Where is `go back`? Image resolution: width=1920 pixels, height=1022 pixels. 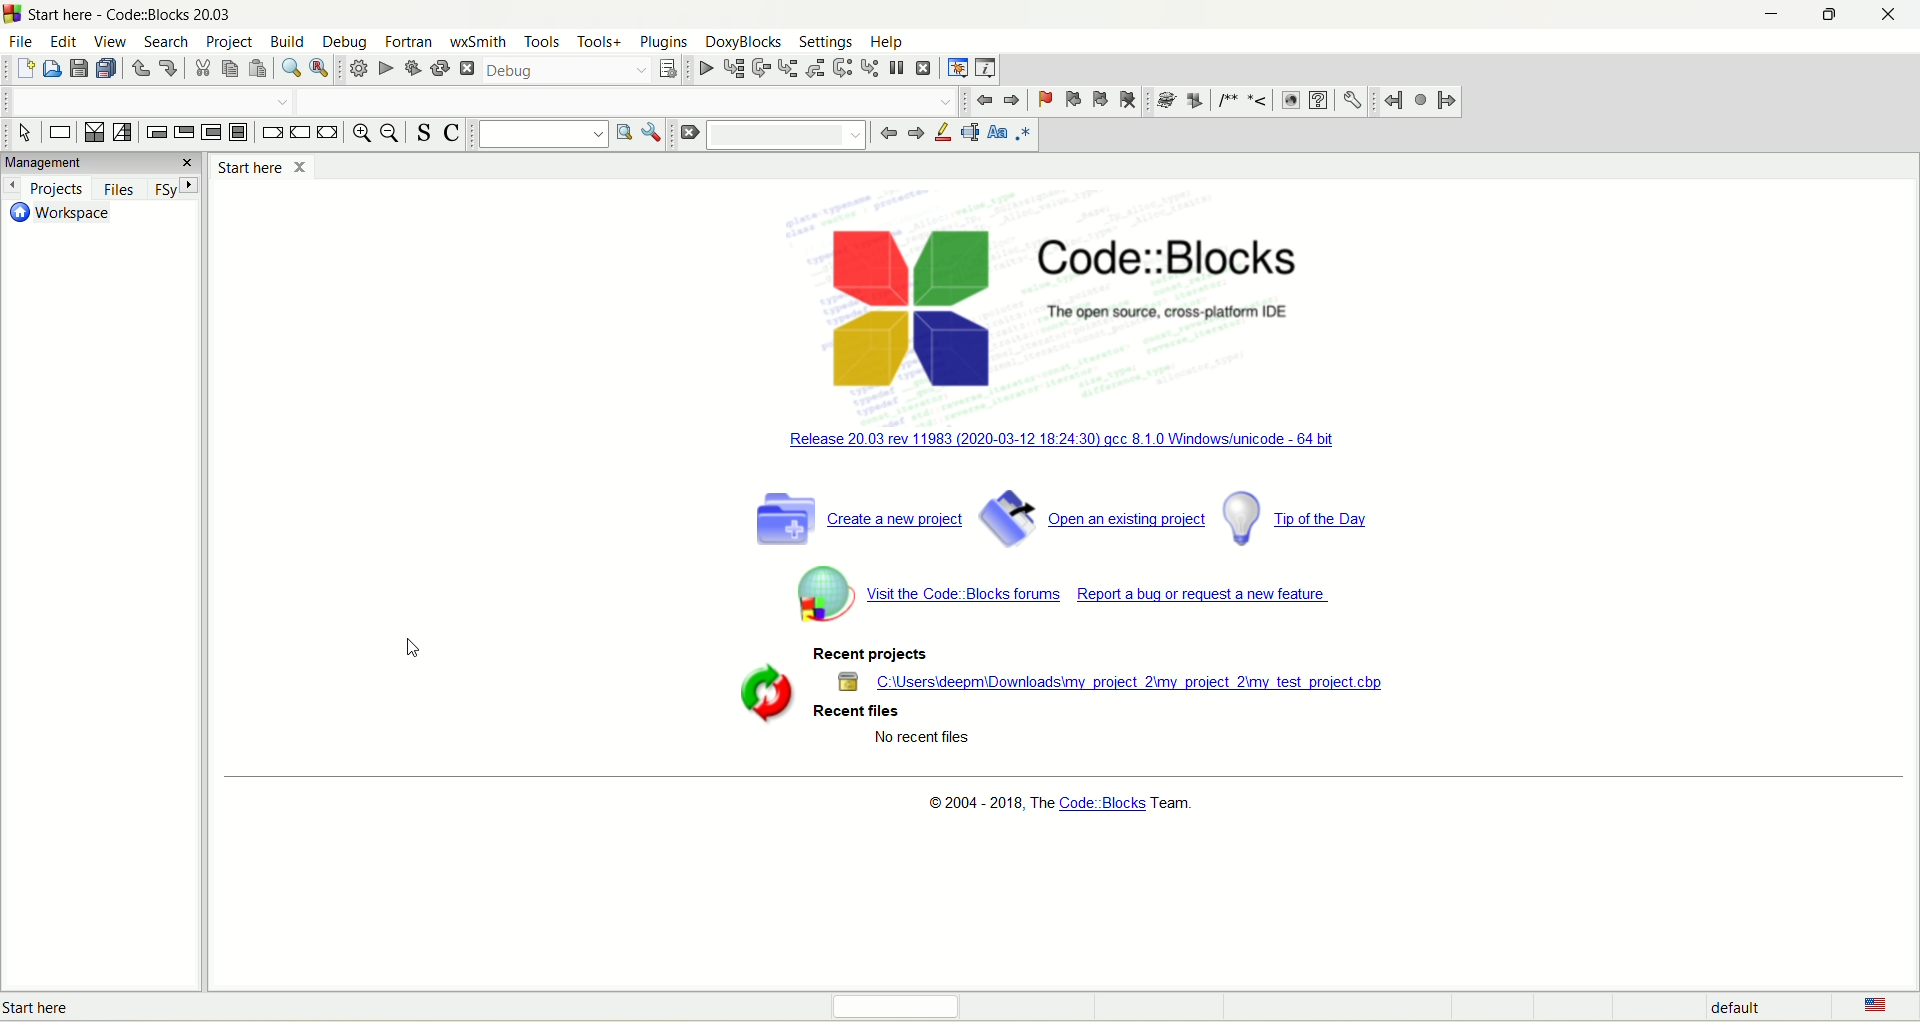
go back is located at coordinates (886, 134).